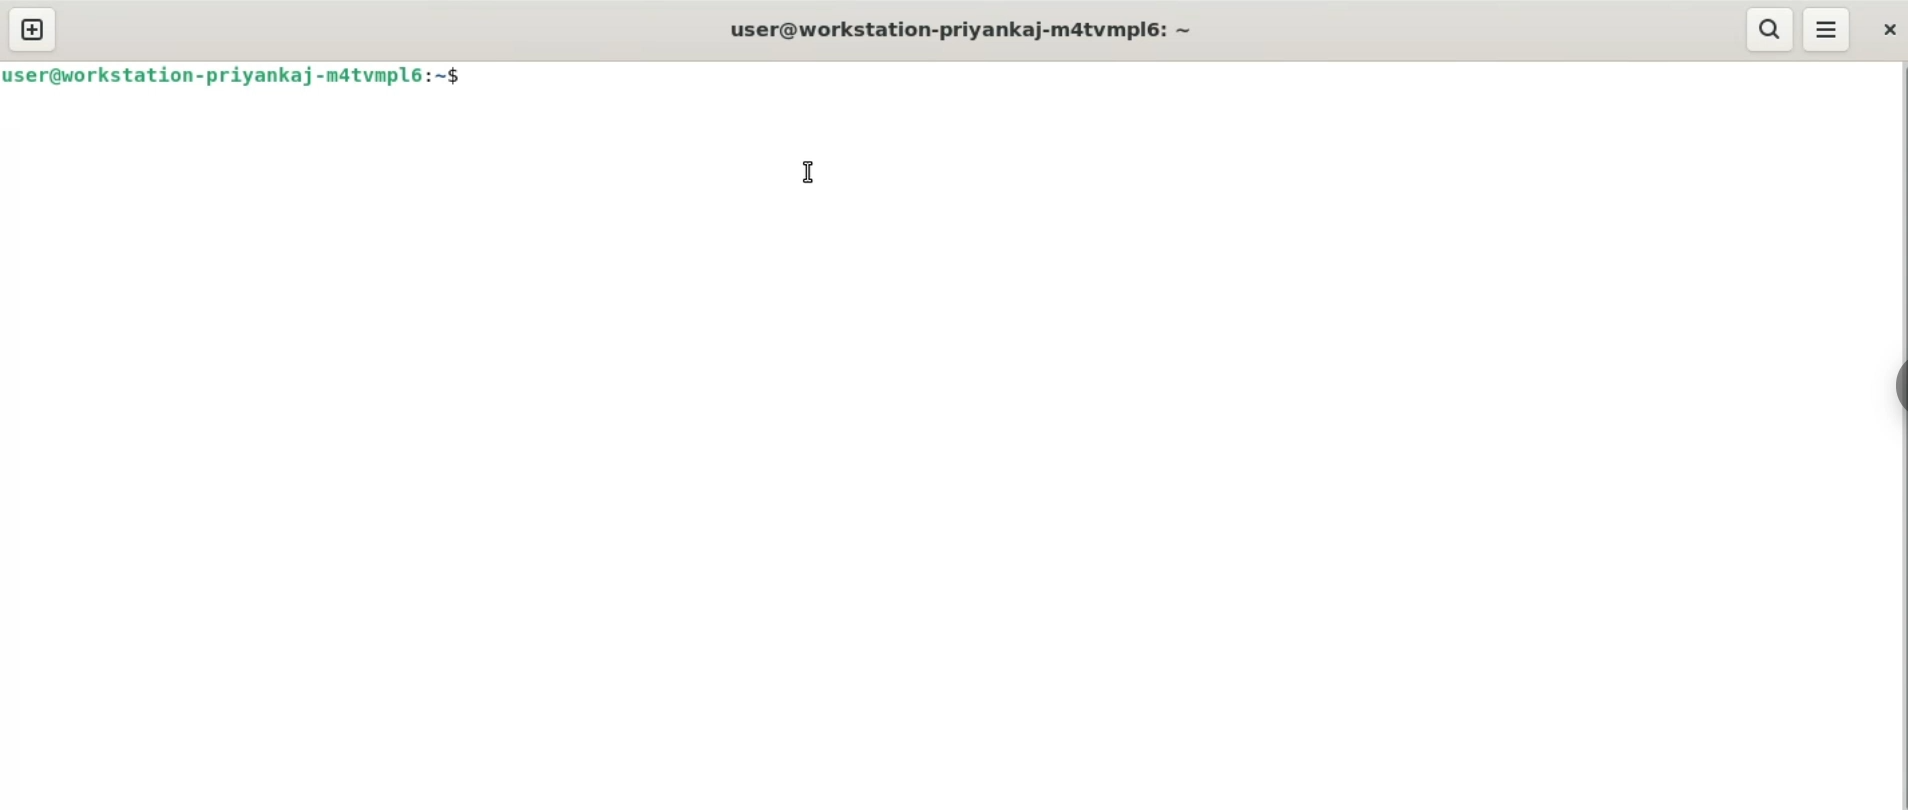  What do you see at coordinates (1885, 29) in the screenshot?
I see `close` at bounding box center [1885, 29].